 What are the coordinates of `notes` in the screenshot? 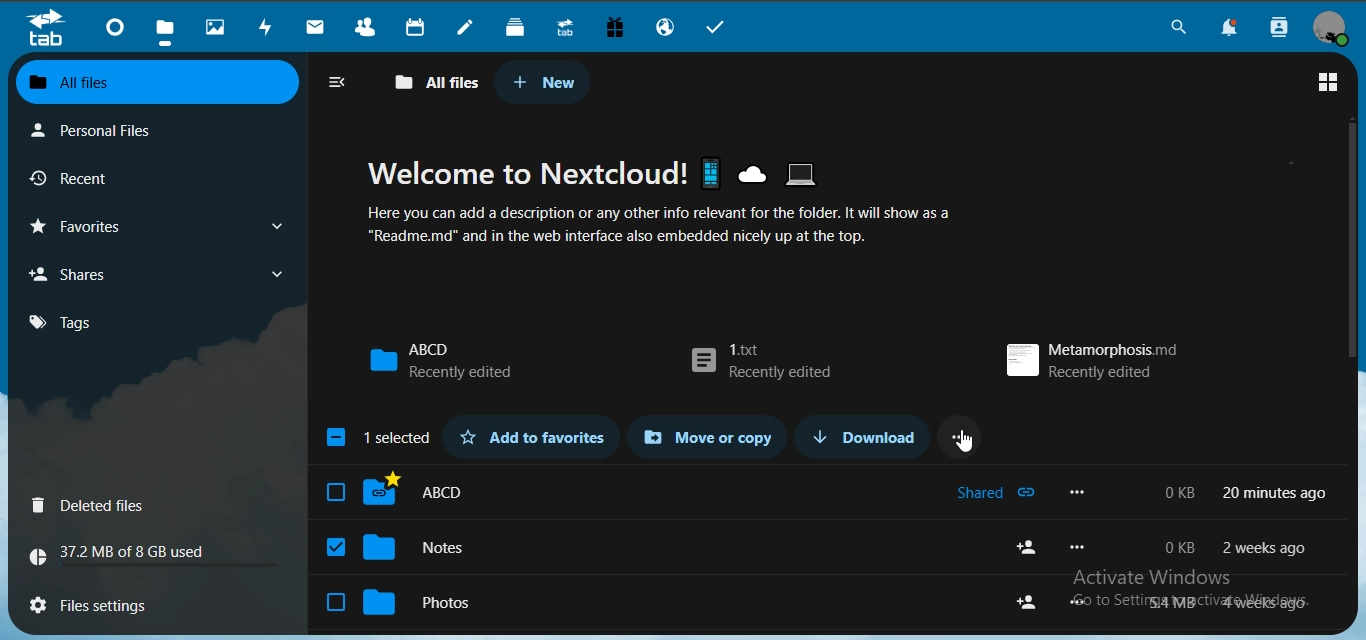 It's located at (469, 28).